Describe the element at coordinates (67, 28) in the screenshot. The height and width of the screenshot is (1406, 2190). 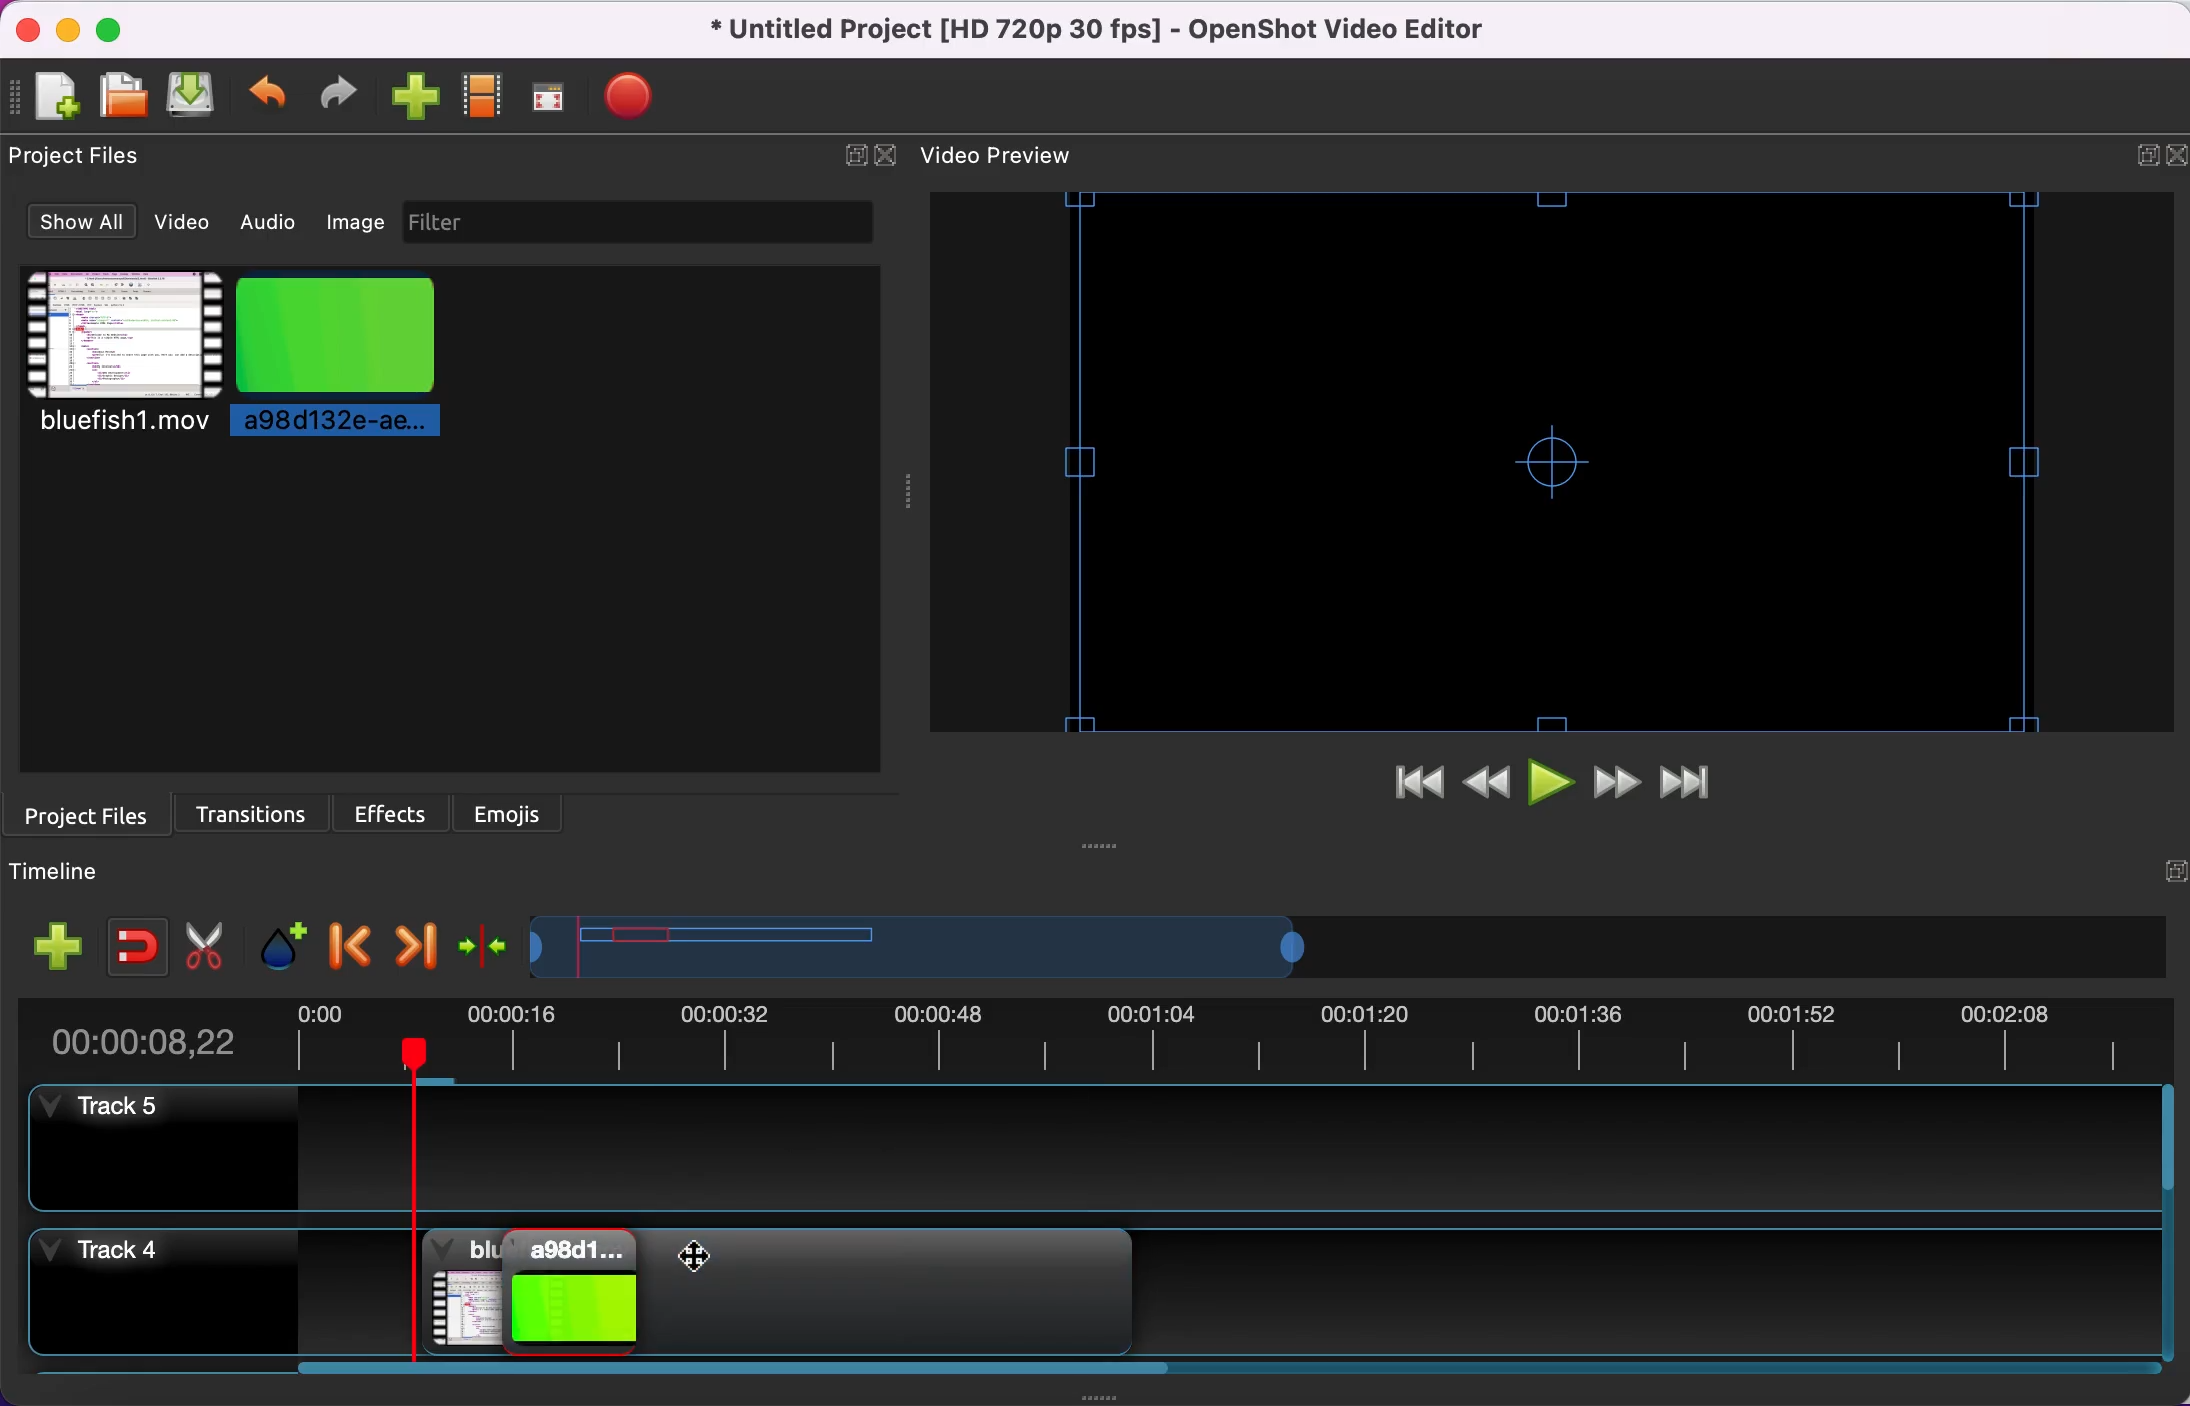
I see `minimize` at that location.